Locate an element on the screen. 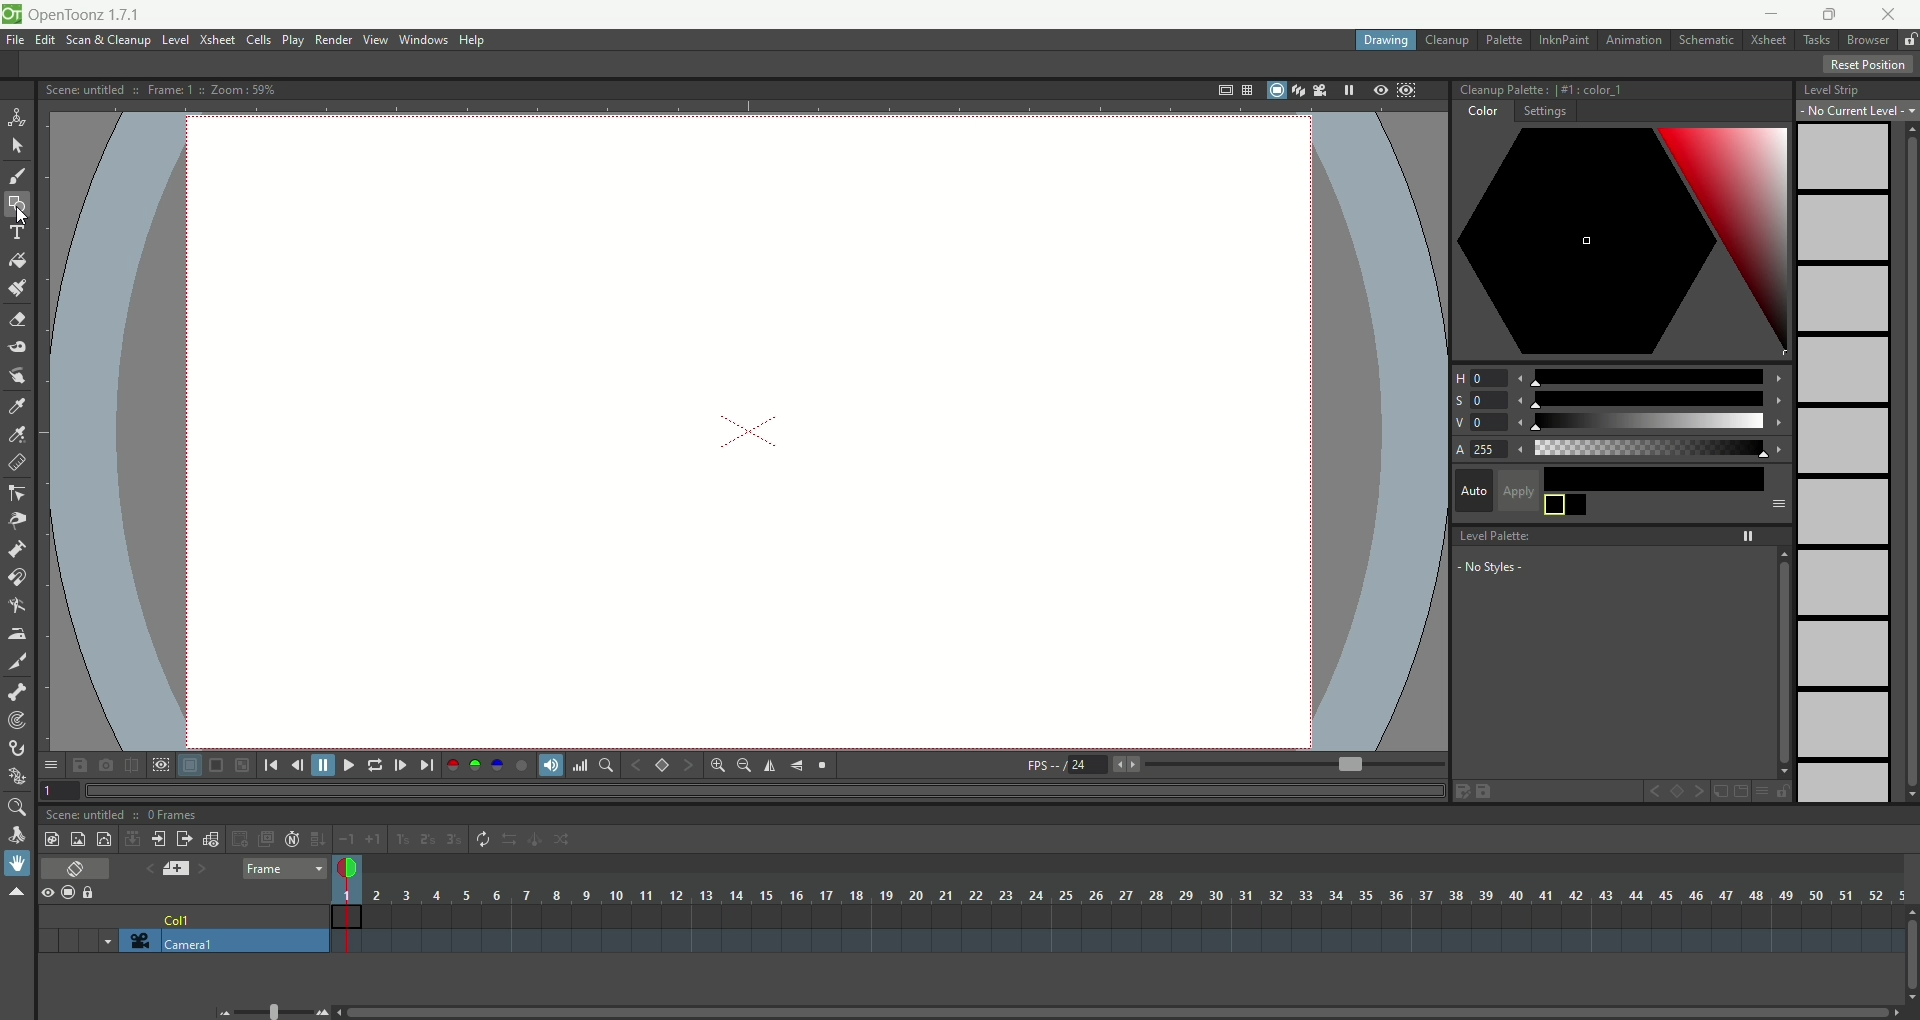  new toonz raster level is located at coordinates (51, 839).